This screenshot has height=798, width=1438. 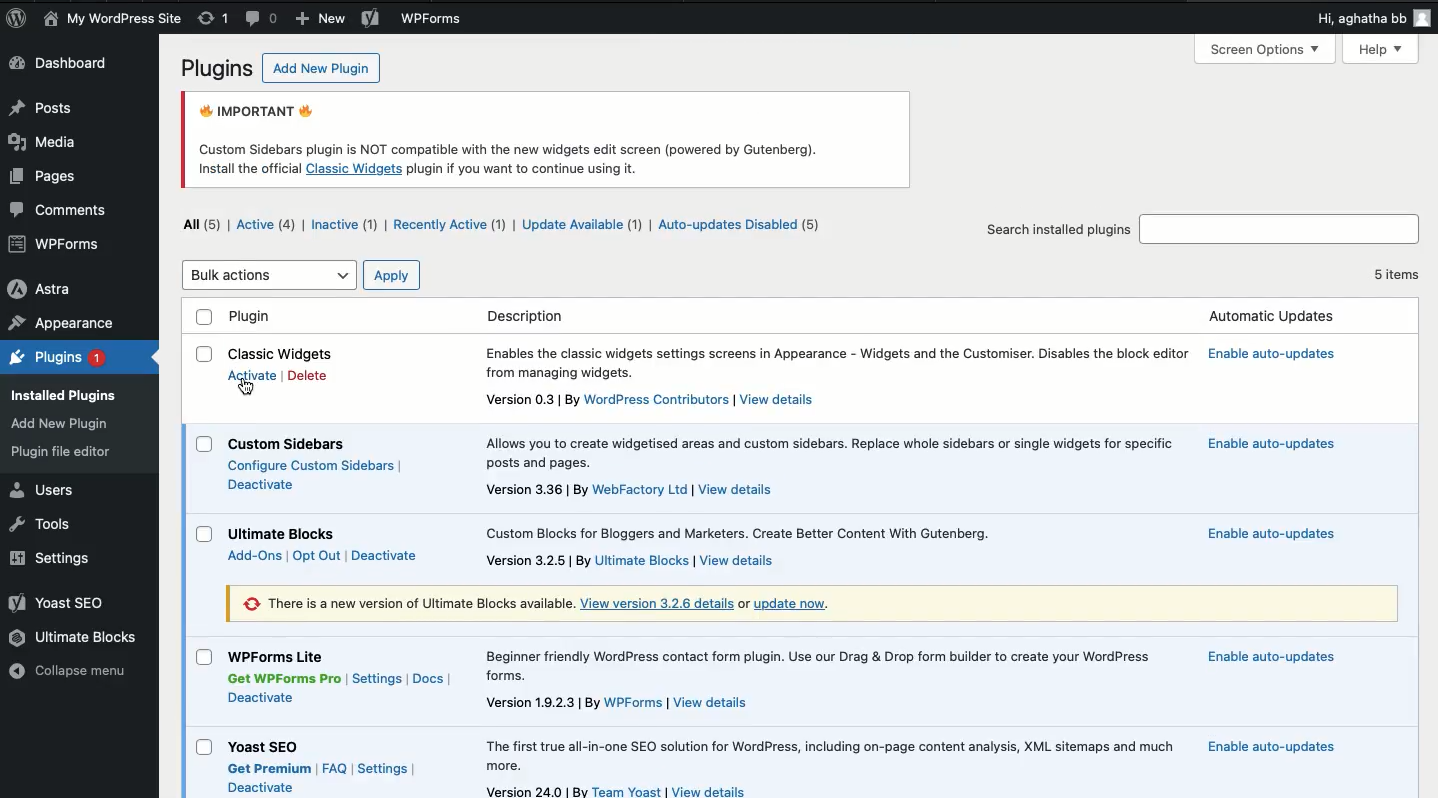 I want to click on Description, so click(x=841, y=363).